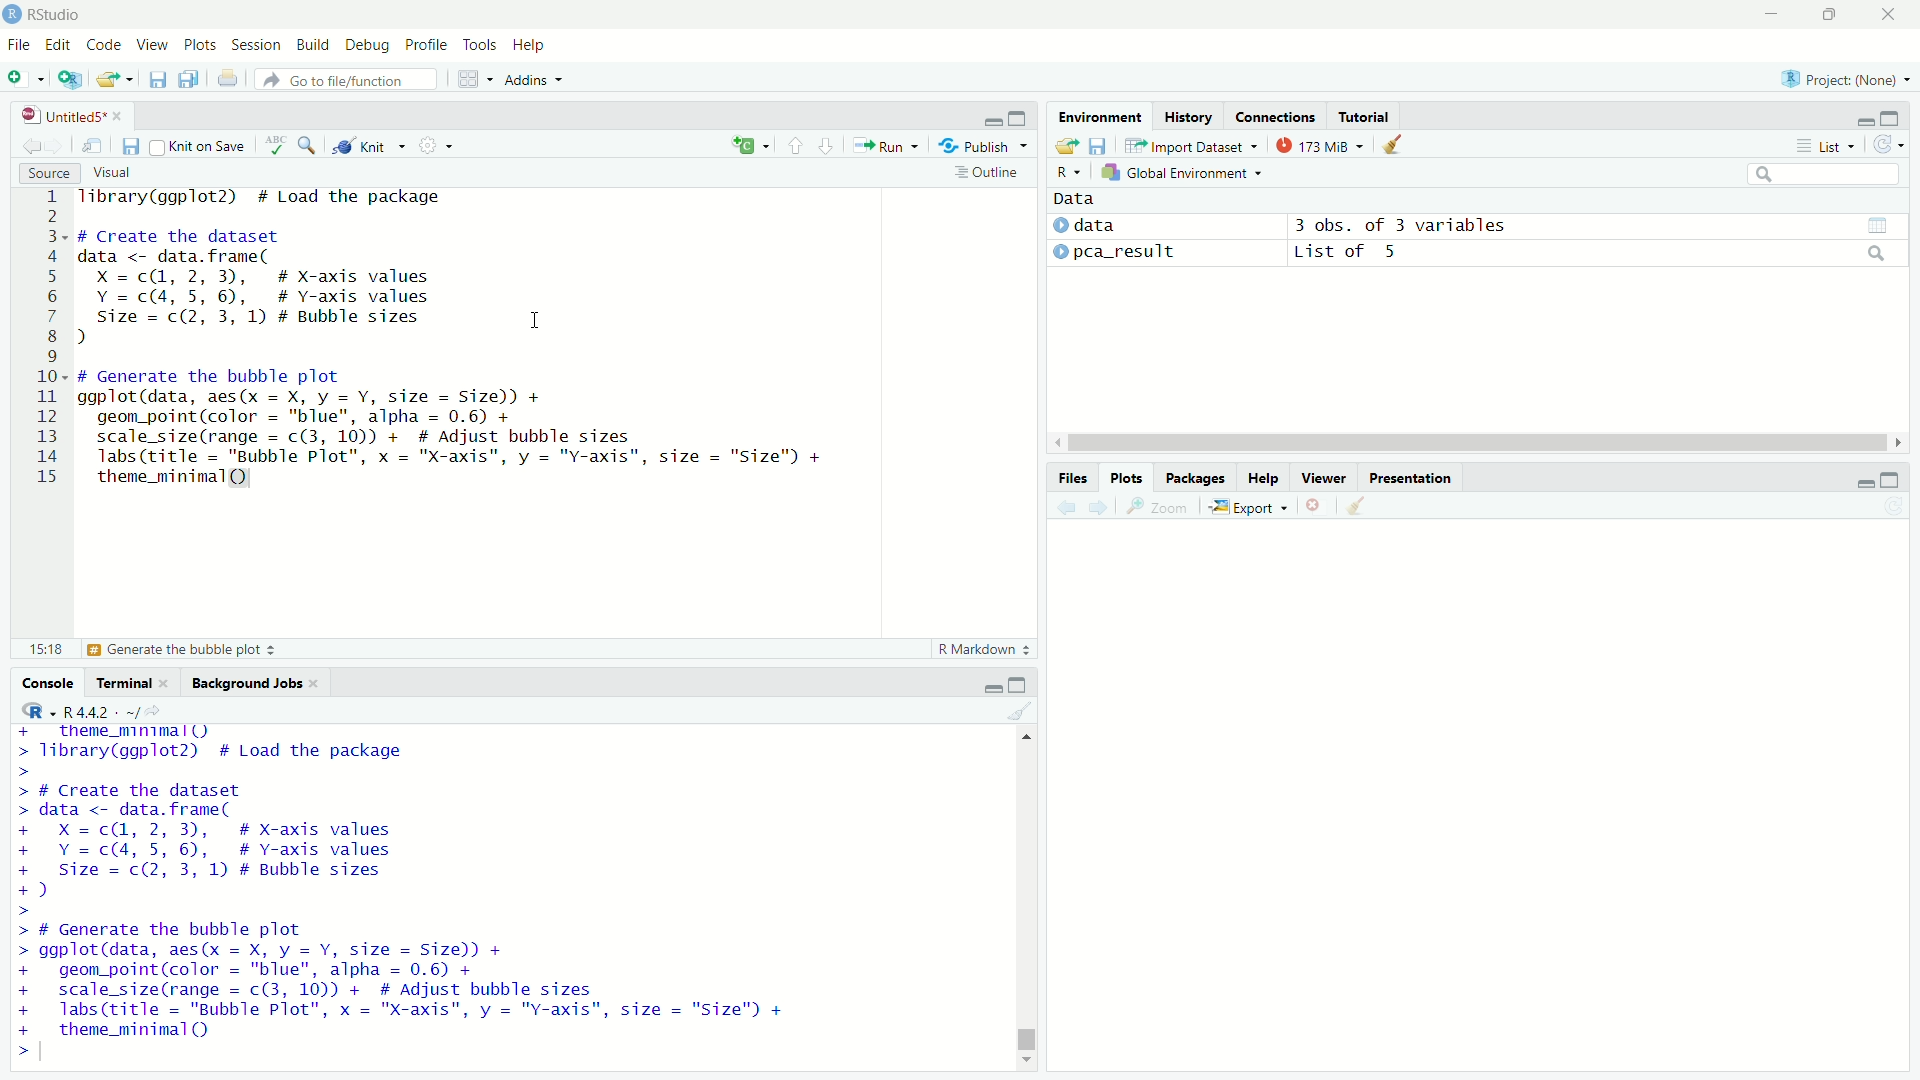  Describe the element at coordinates (531, 80) in the screenshot. I see `addins` at that location.